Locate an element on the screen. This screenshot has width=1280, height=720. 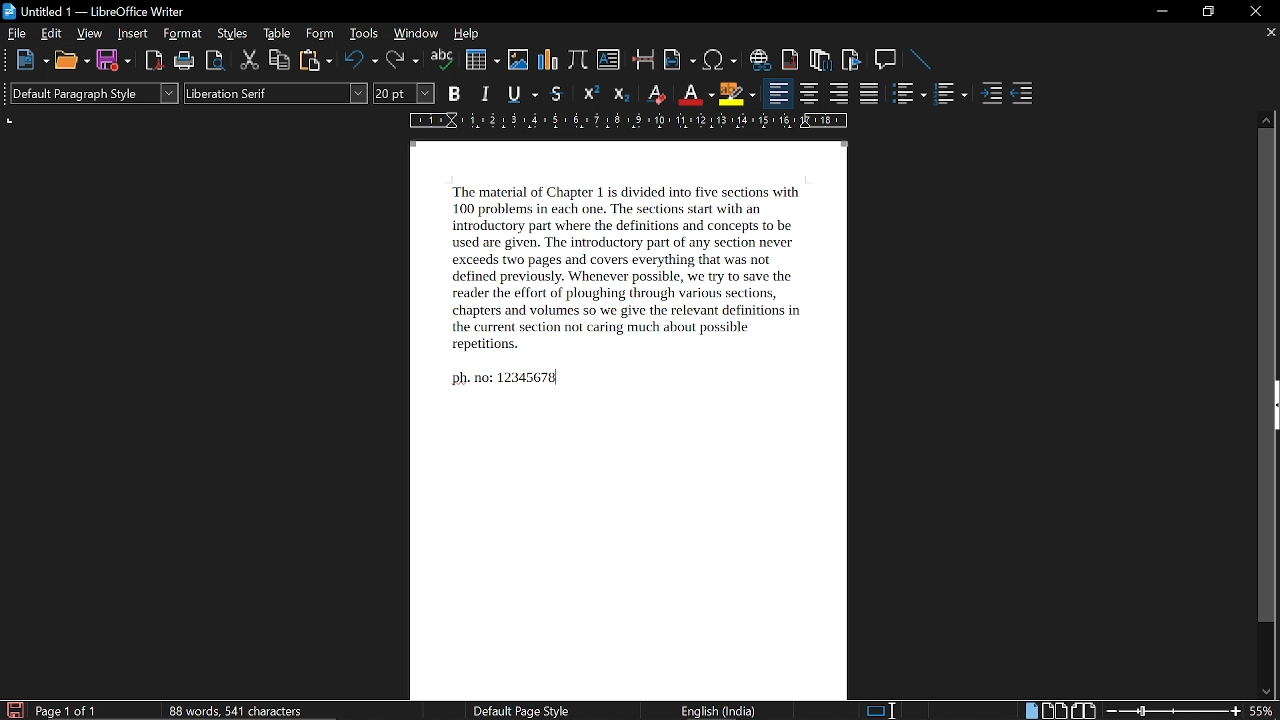
insert endnote is located at coordinates (822, 59).